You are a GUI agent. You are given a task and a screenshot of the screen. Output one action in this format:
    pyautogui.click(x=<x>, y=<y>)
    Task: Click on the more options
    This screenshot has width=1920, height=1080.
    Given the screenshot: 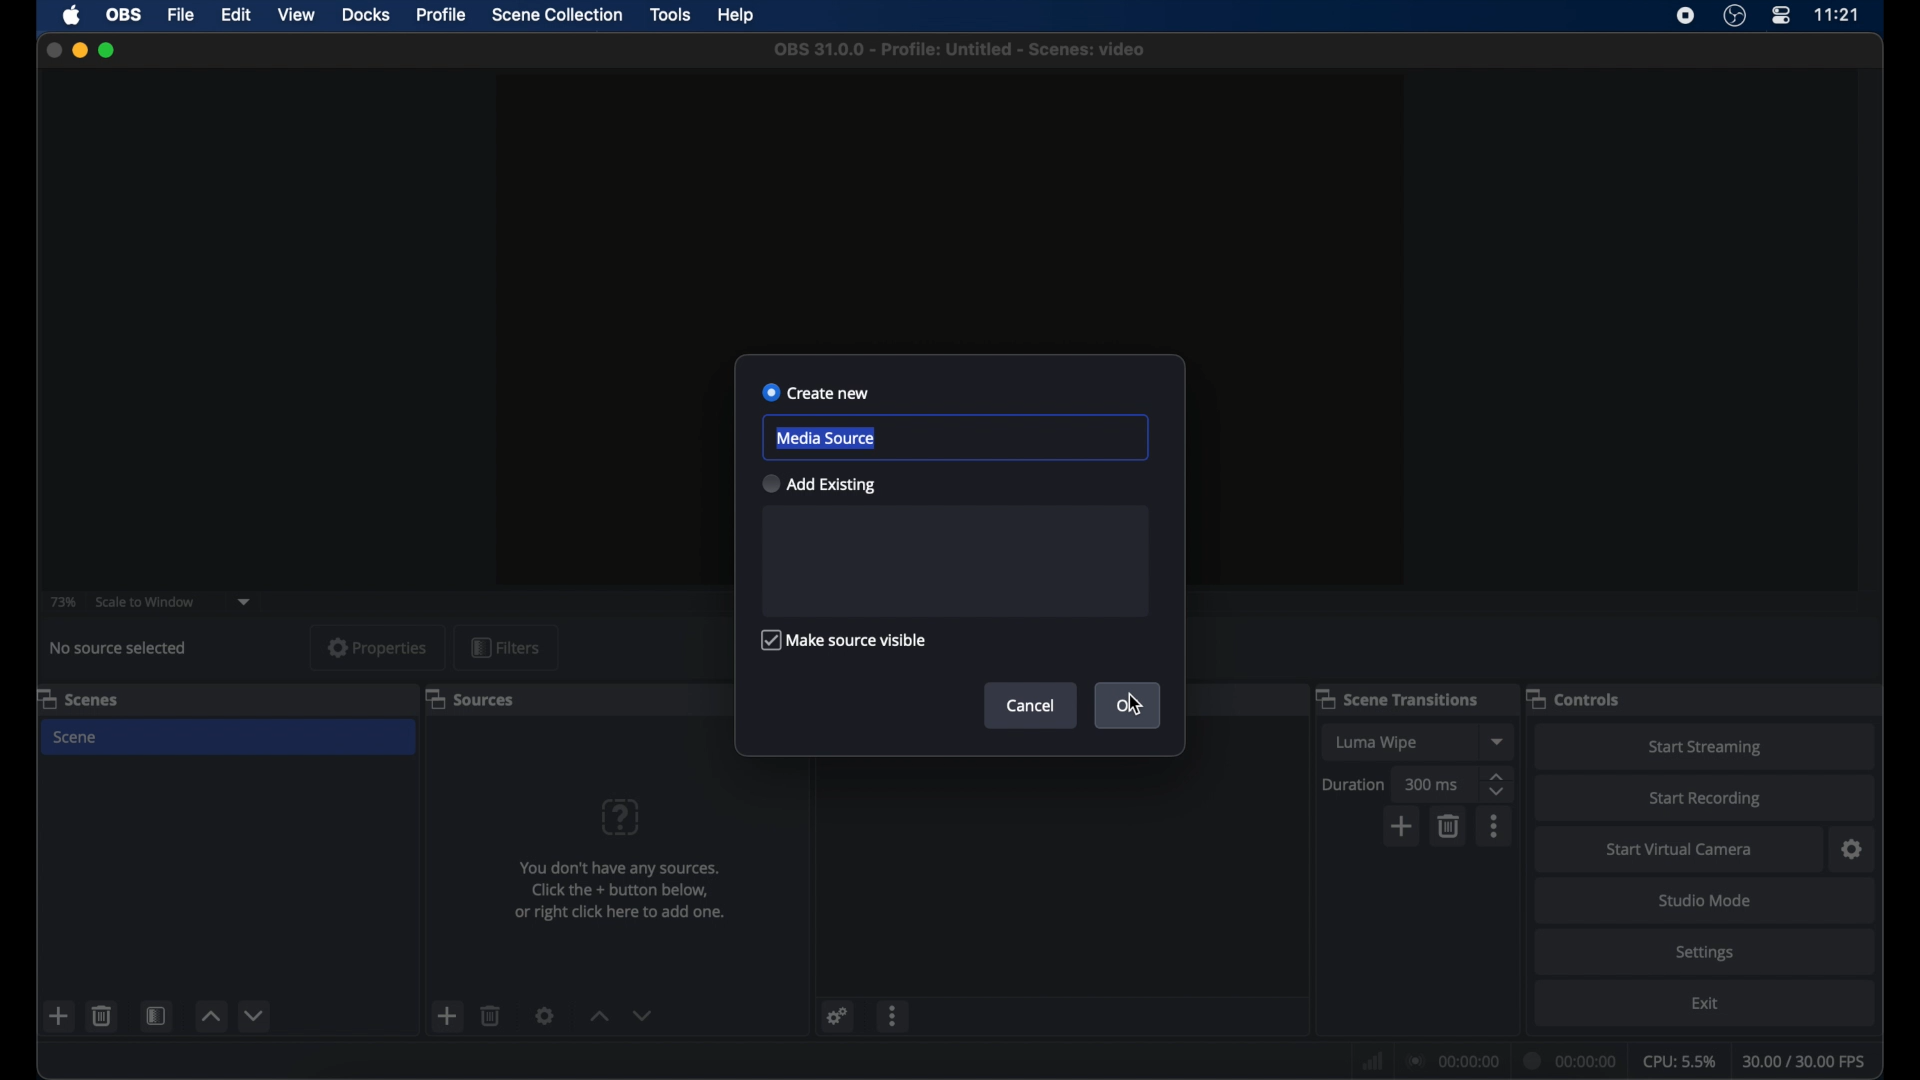 What is the action you would take?
    pyautogui.click(x=1494, y=826)
    